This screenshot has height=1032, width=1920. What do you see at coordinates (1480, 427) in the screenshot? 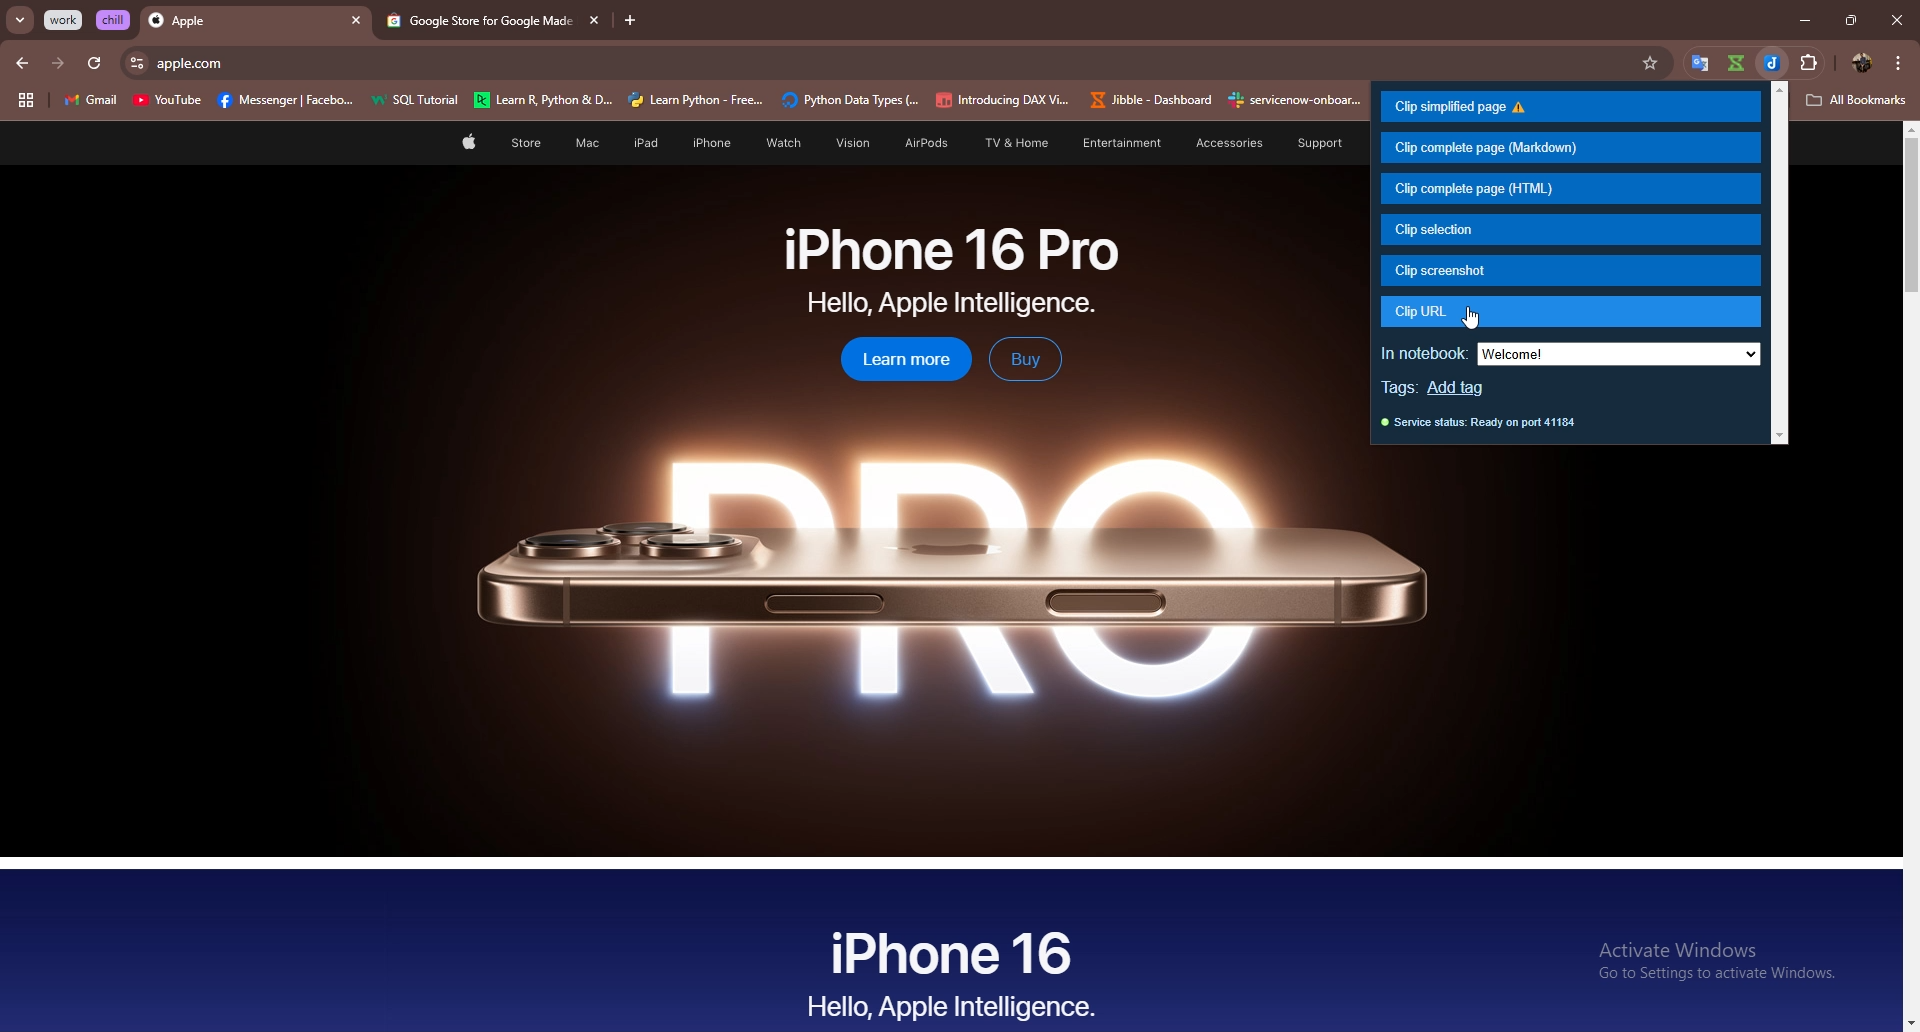
I see `service status: Ready on port 41184` at bounding box center [1480, 427].